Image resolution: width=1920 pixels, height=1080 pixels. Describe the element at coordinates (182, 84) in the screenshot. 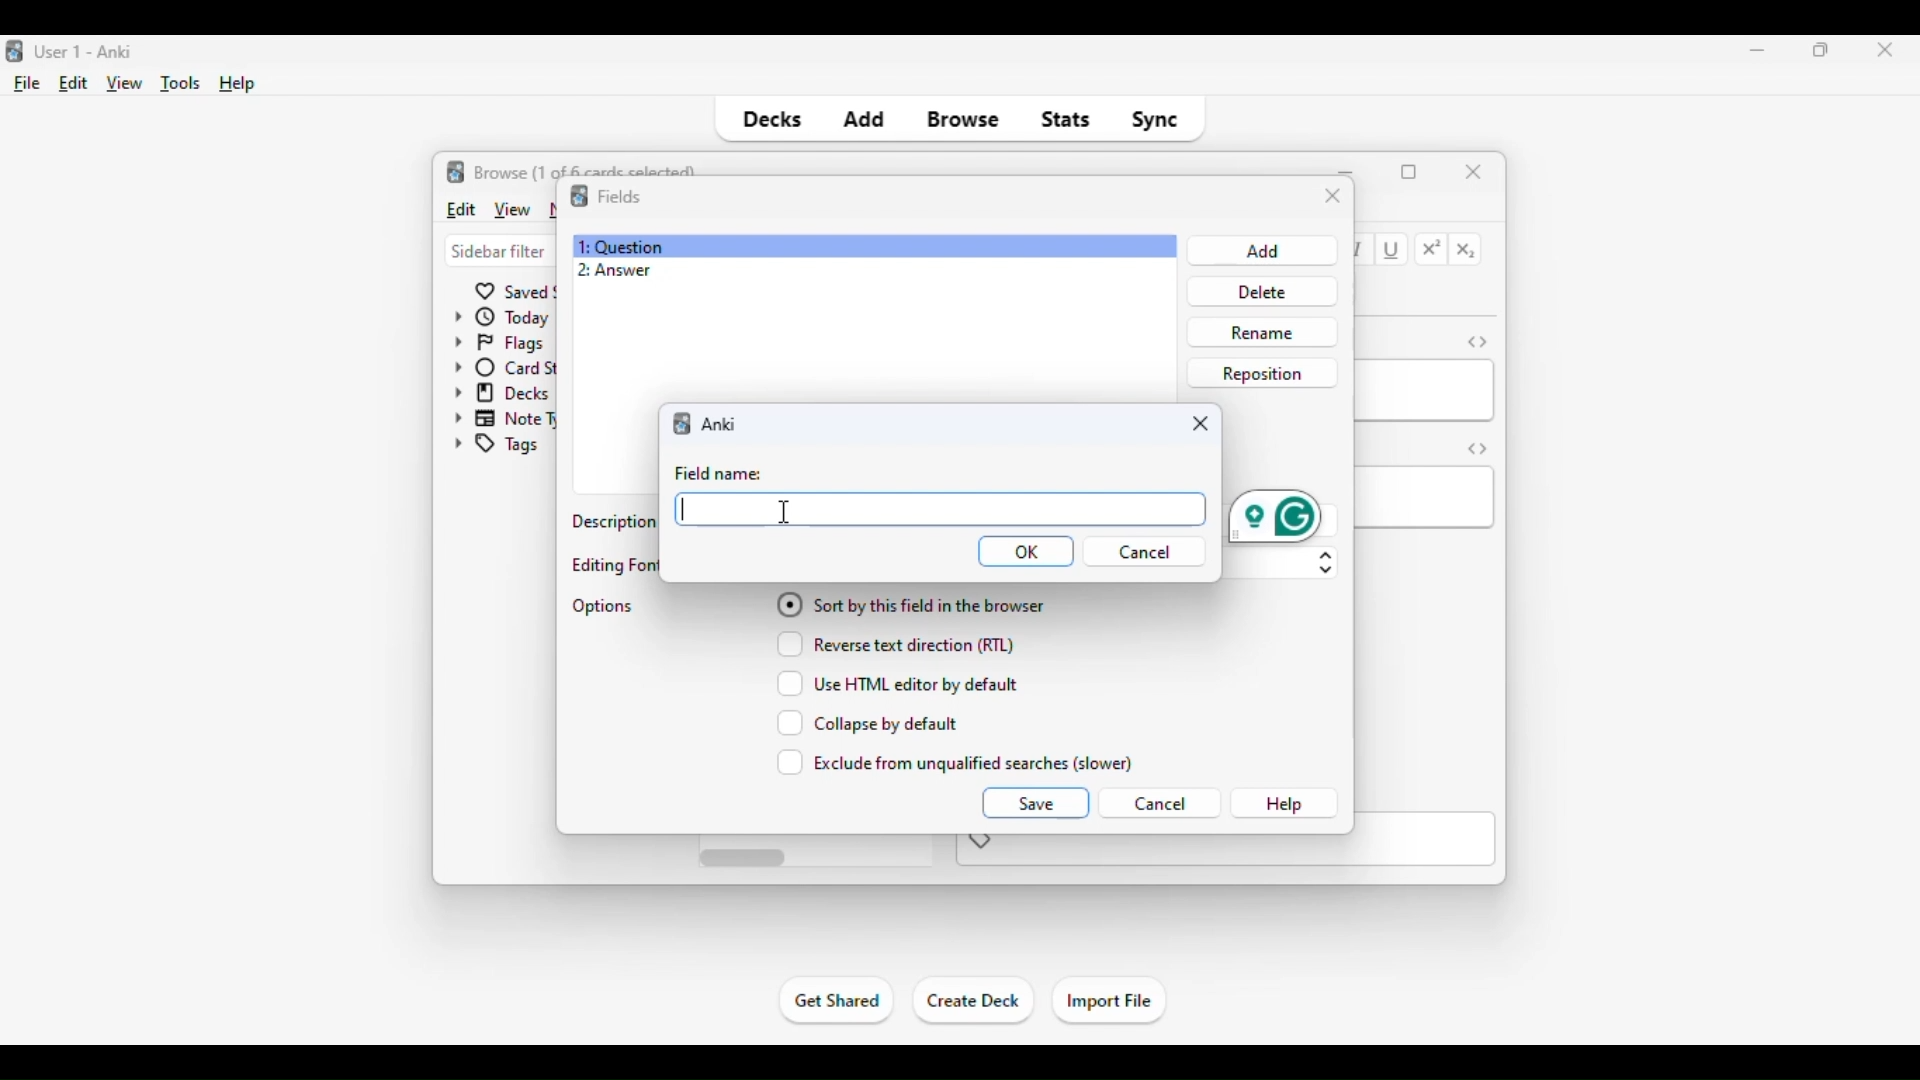

I see `tools` at that location.